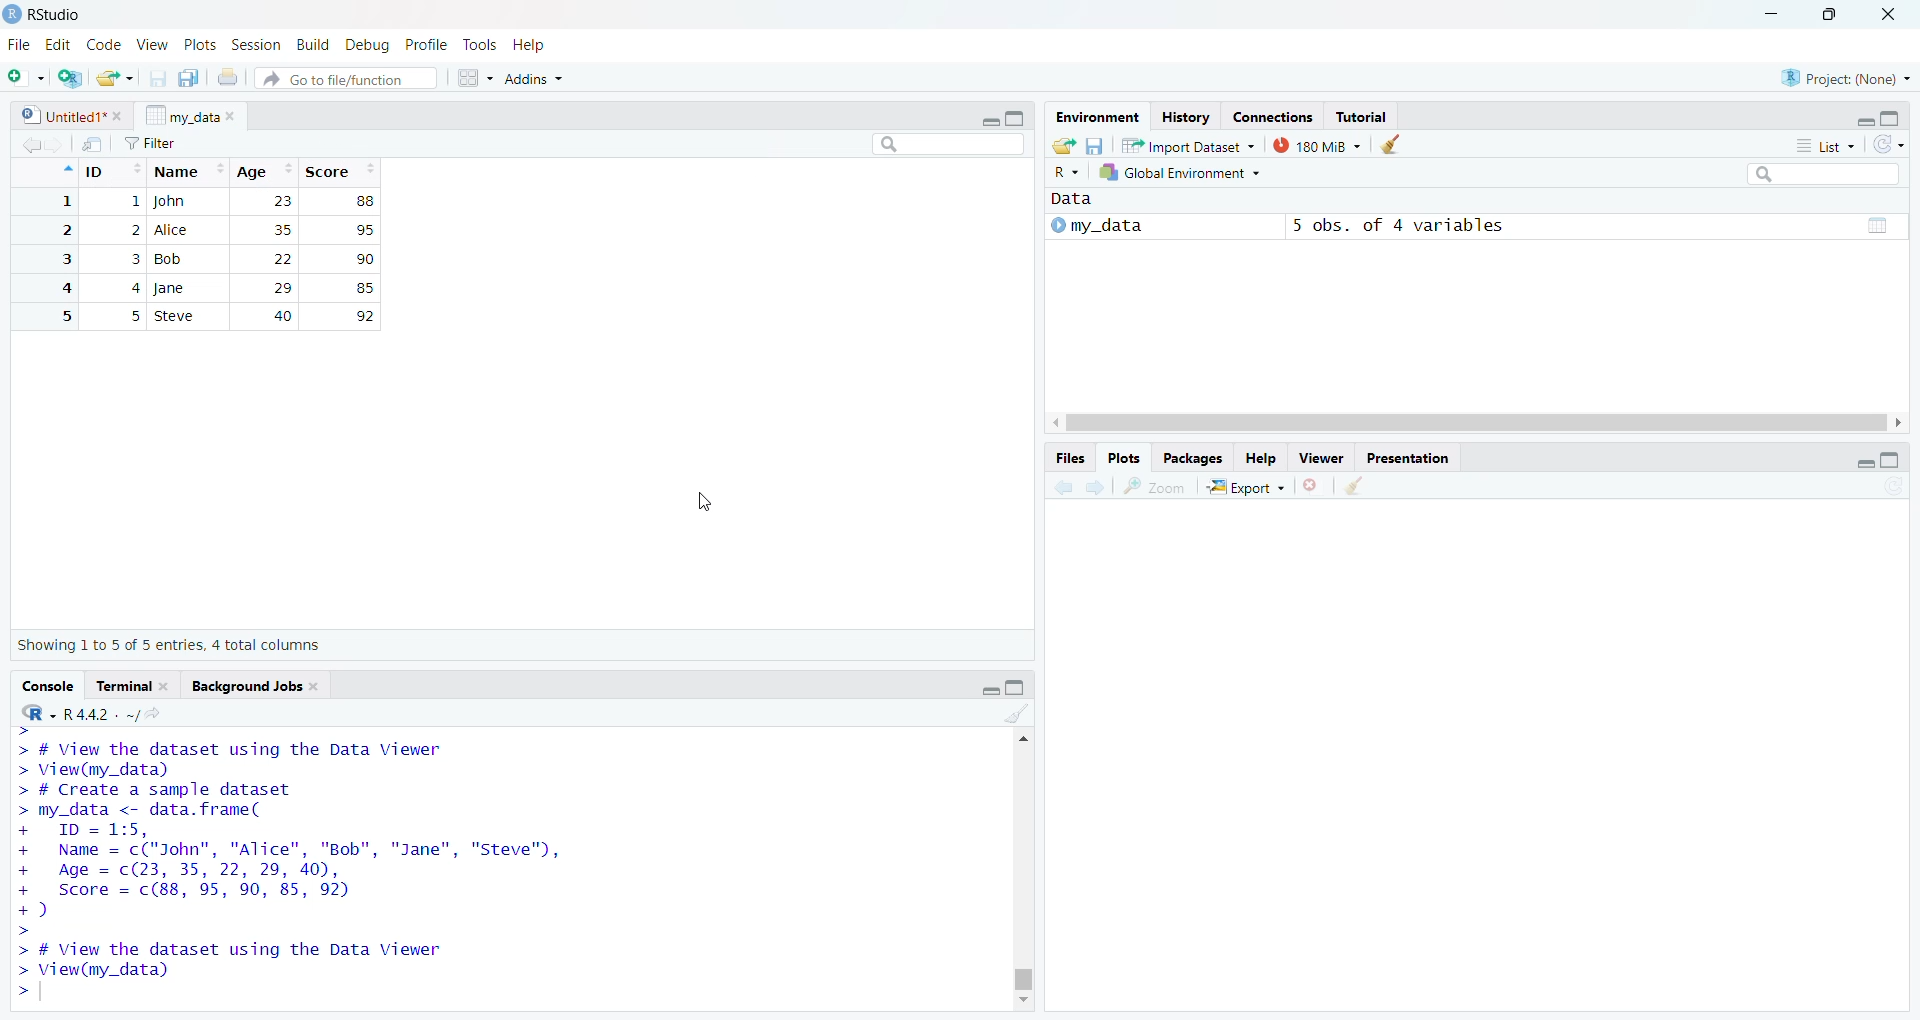 Image resolution: width=1920 pixels, height=1020 pixels. Describe the element at coordinates (1846, 79) in the screenshot. I see `Project (None)` at that location.